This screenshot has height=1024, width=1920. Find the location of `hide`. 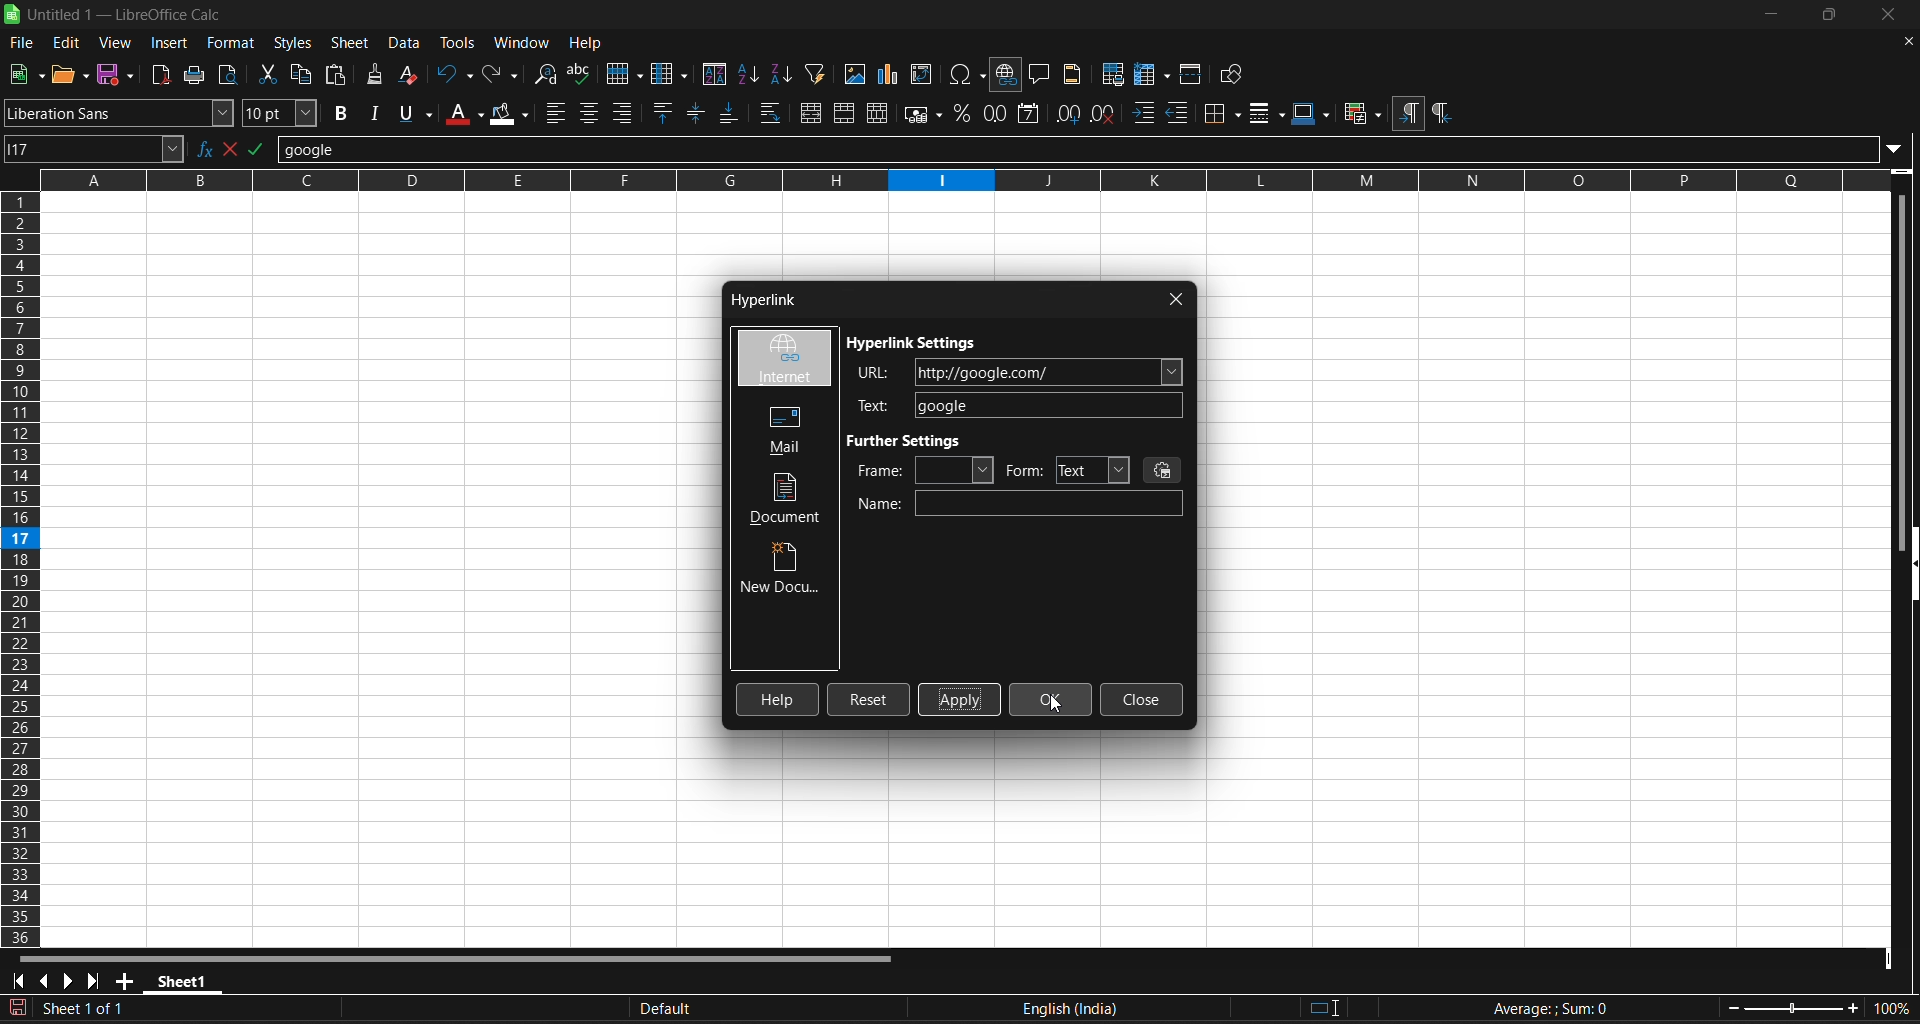

hide is located at coordinates (1908, 567).